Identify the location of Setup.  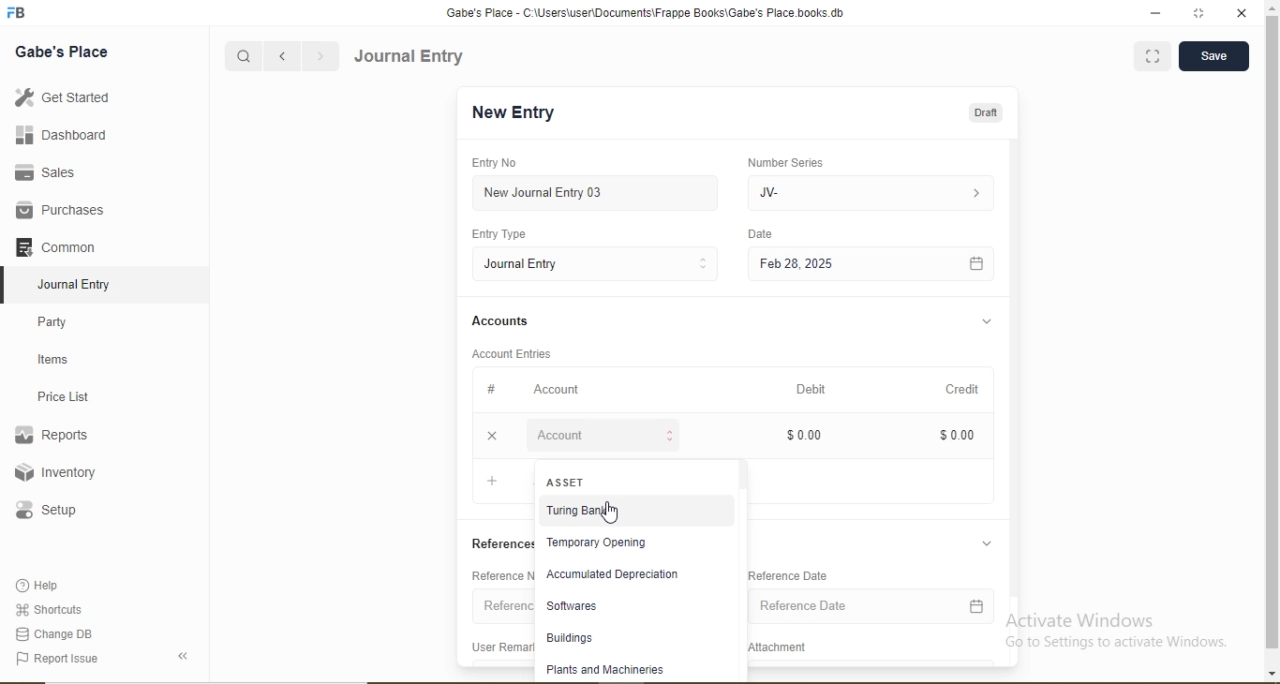
(45, 510).